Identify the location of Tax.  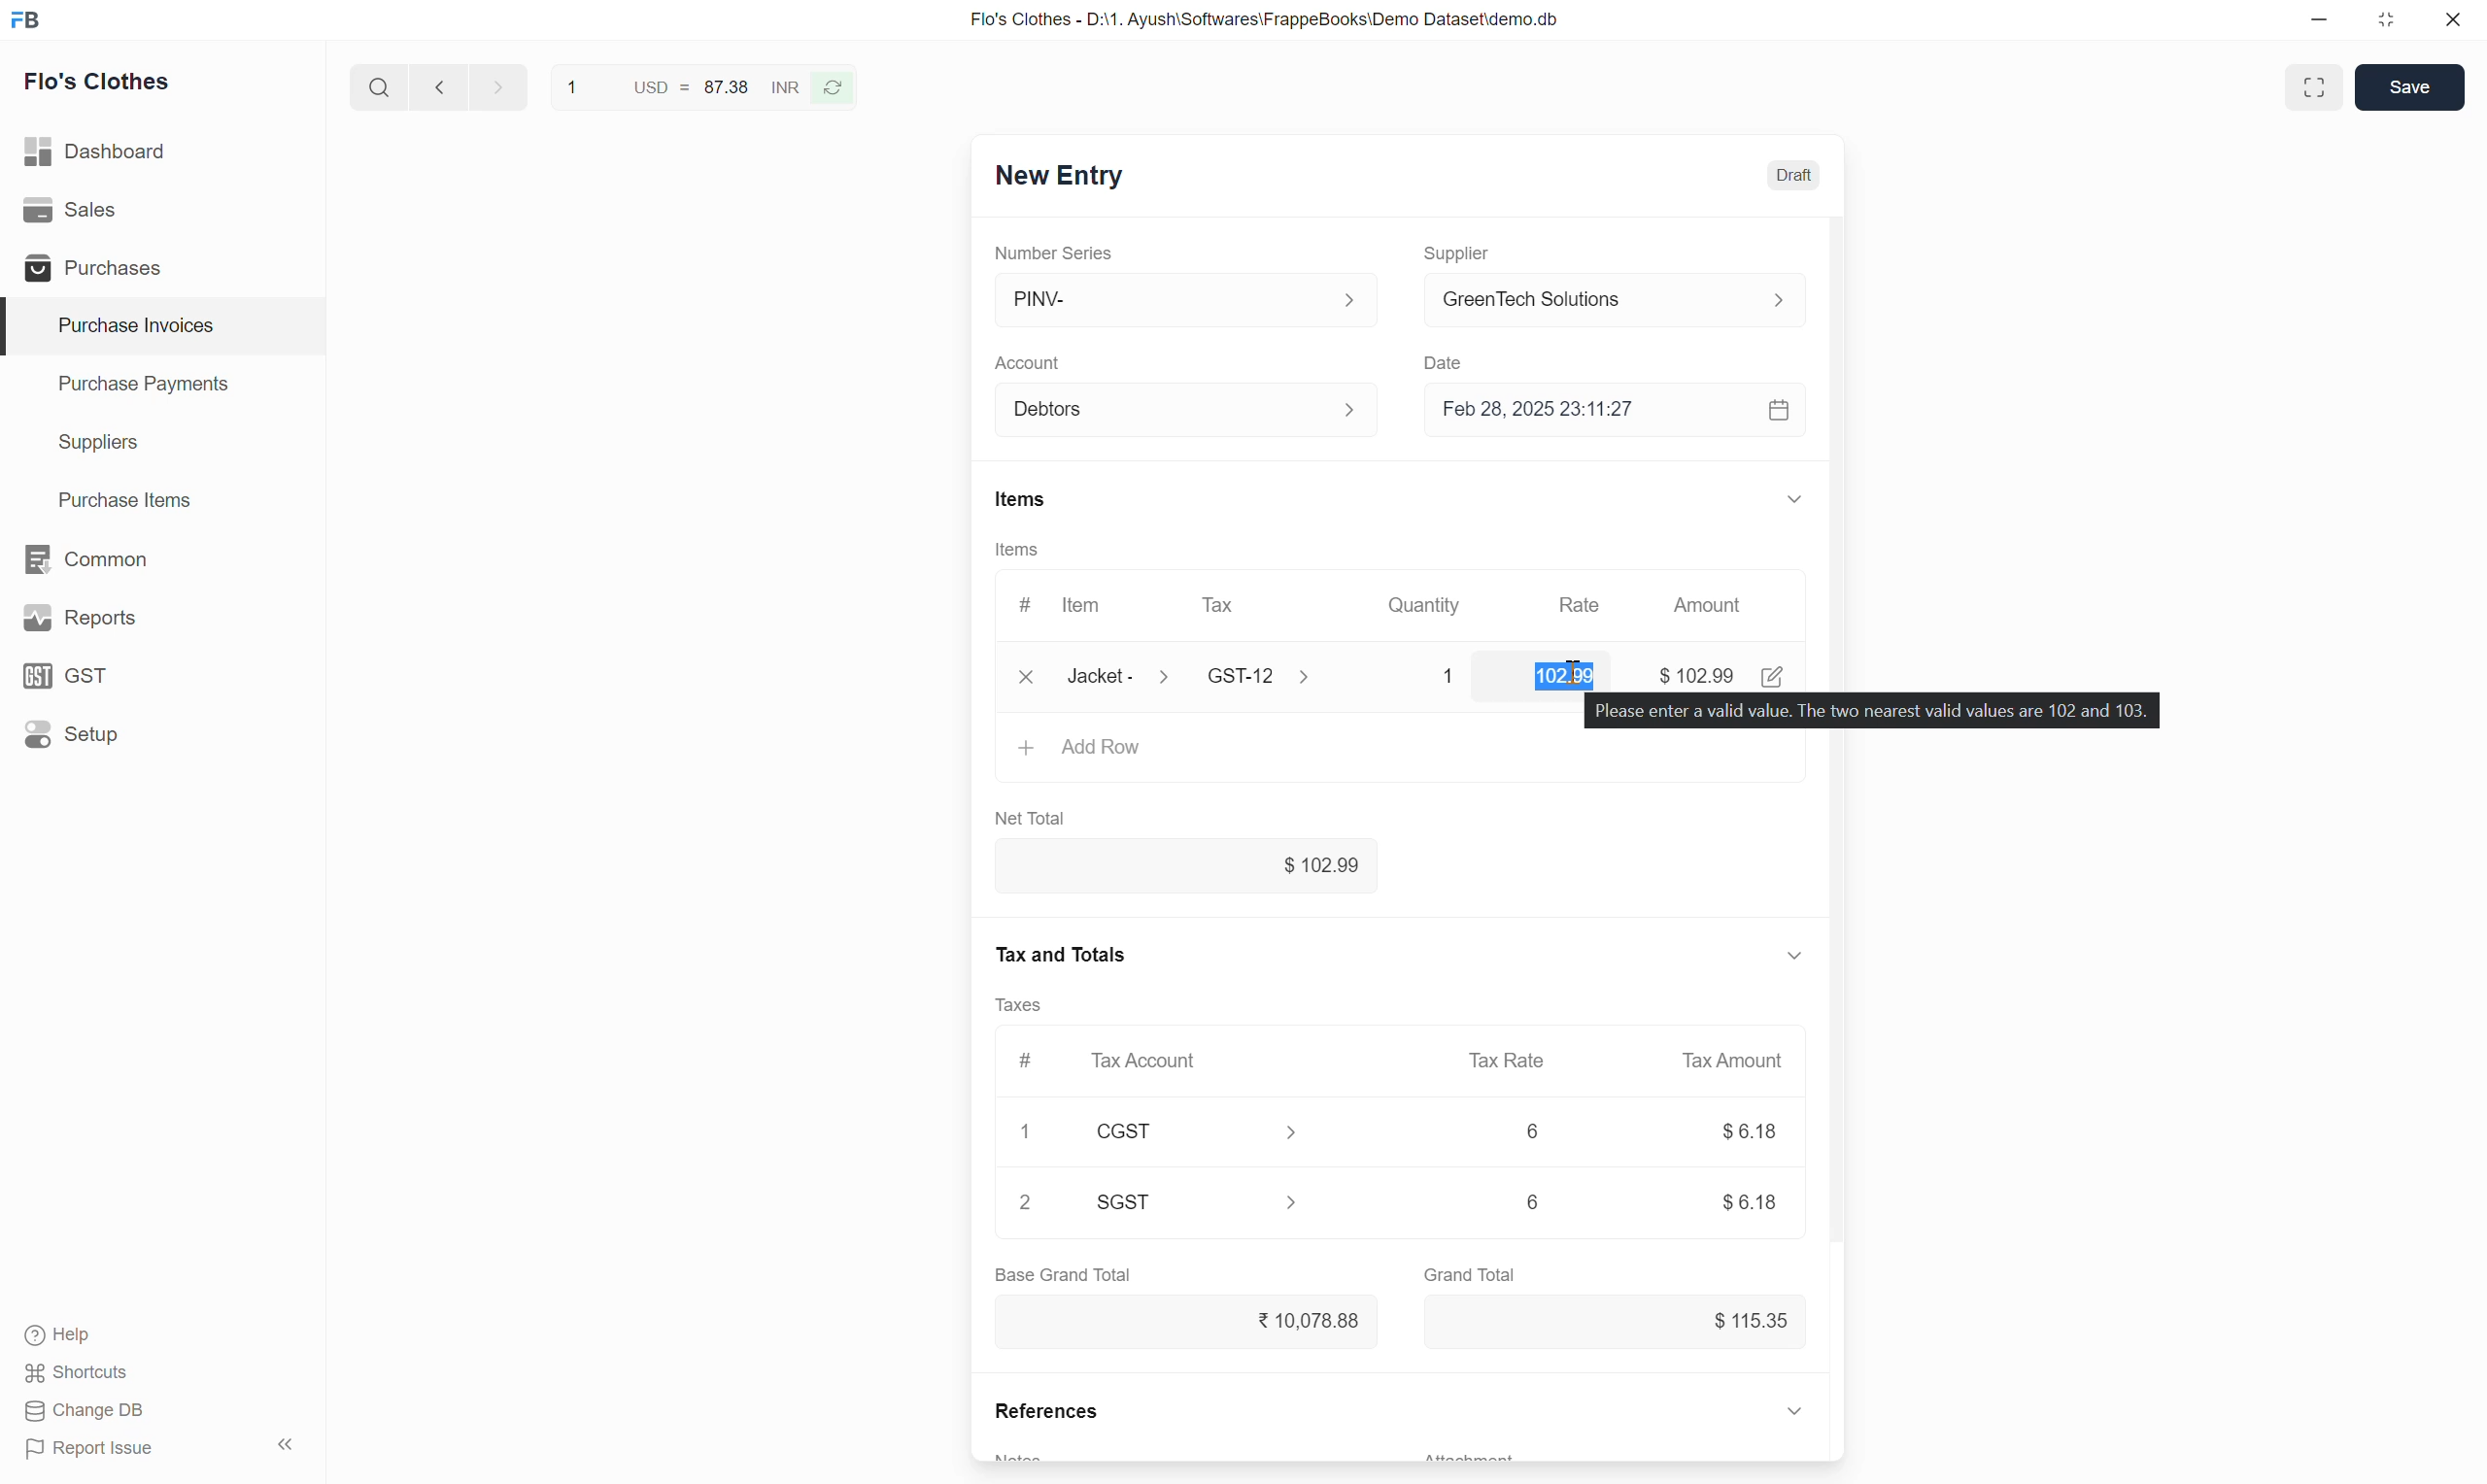
(1257, 606).